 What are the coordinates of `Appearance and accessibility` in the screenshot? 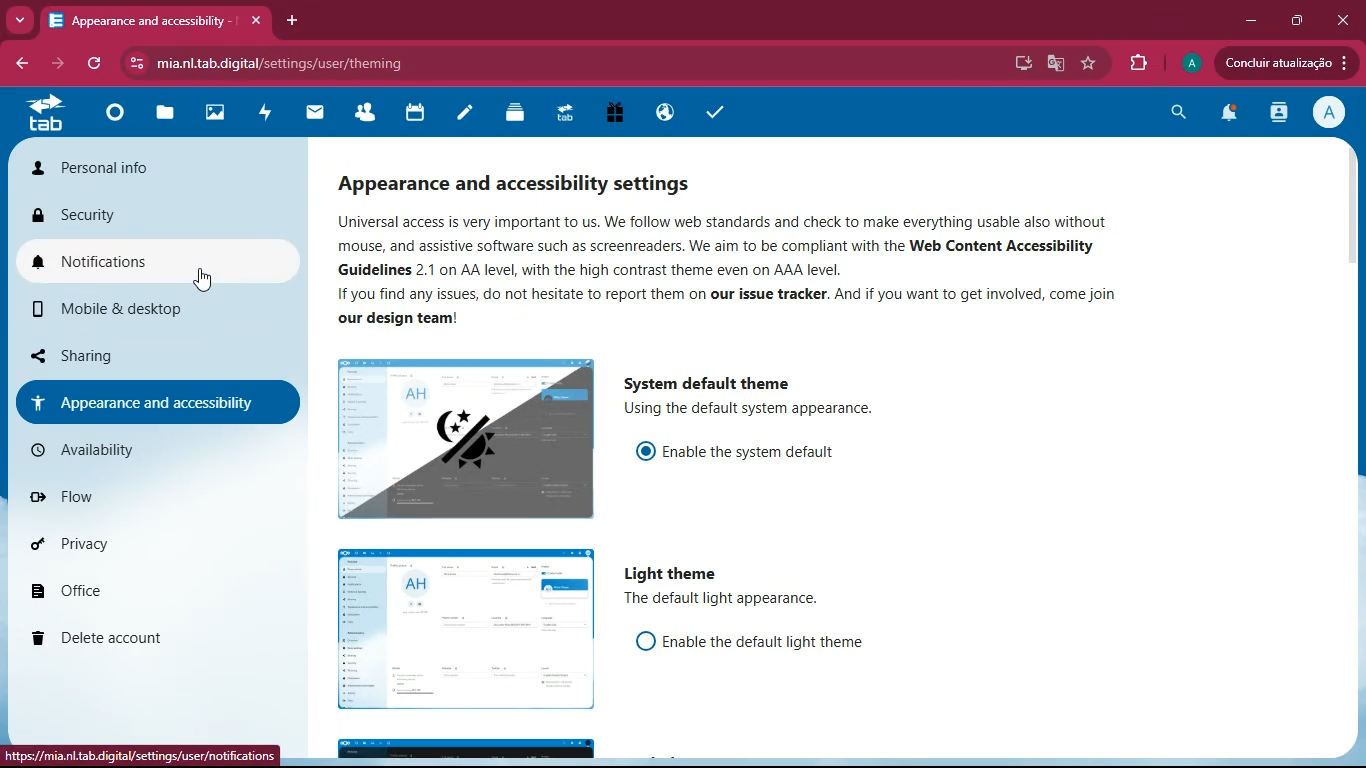 It's located at (156, 21).